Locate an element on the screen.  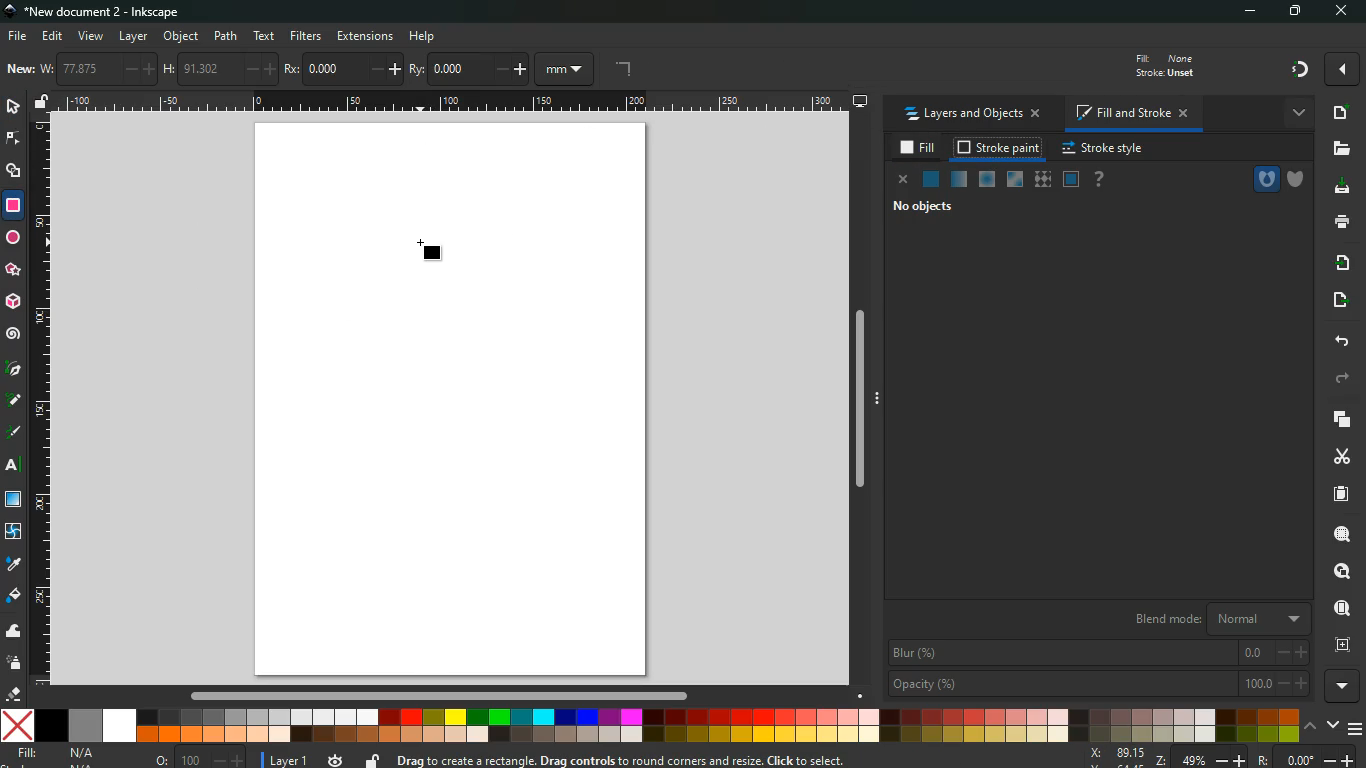
fill is located at coordinates (1177, 64).